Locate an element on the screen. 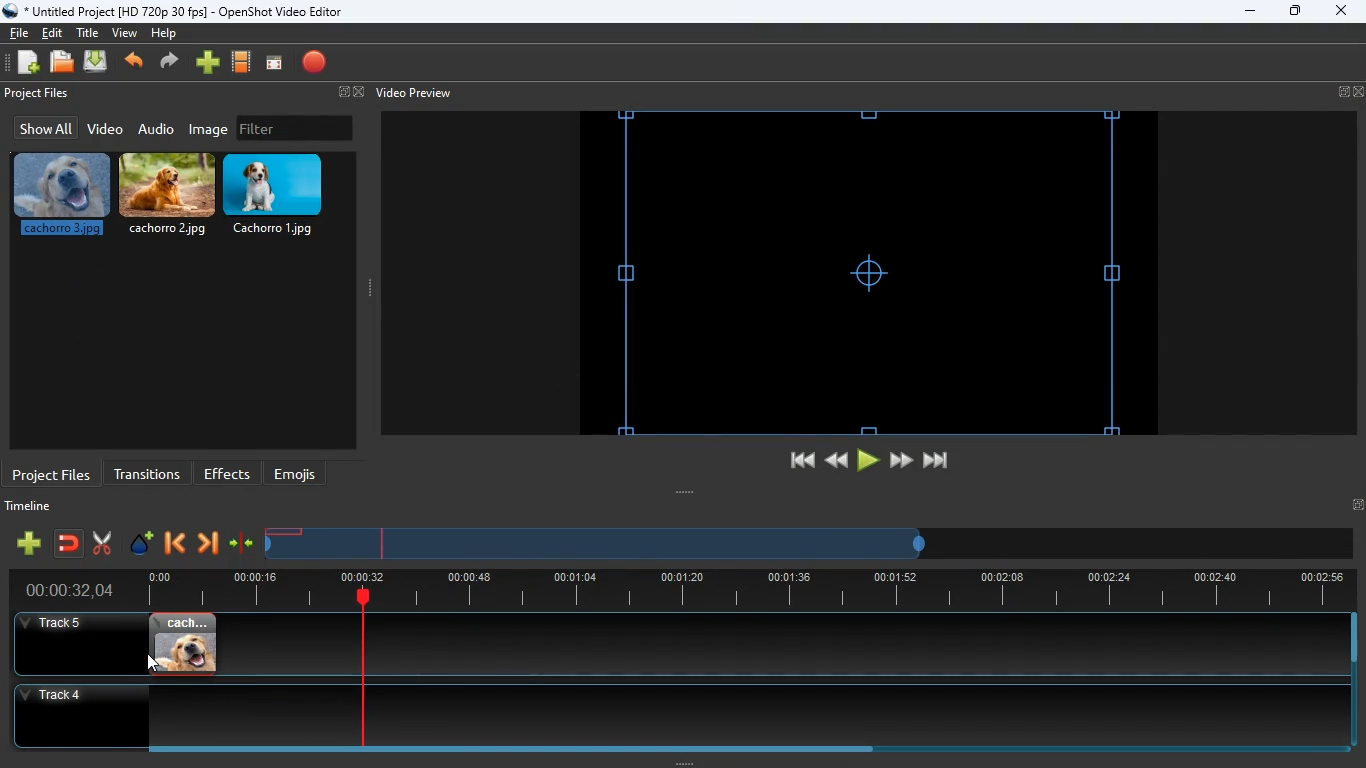 This screenshot has height=768, width=1366. record is located at coordinates (316, 64).